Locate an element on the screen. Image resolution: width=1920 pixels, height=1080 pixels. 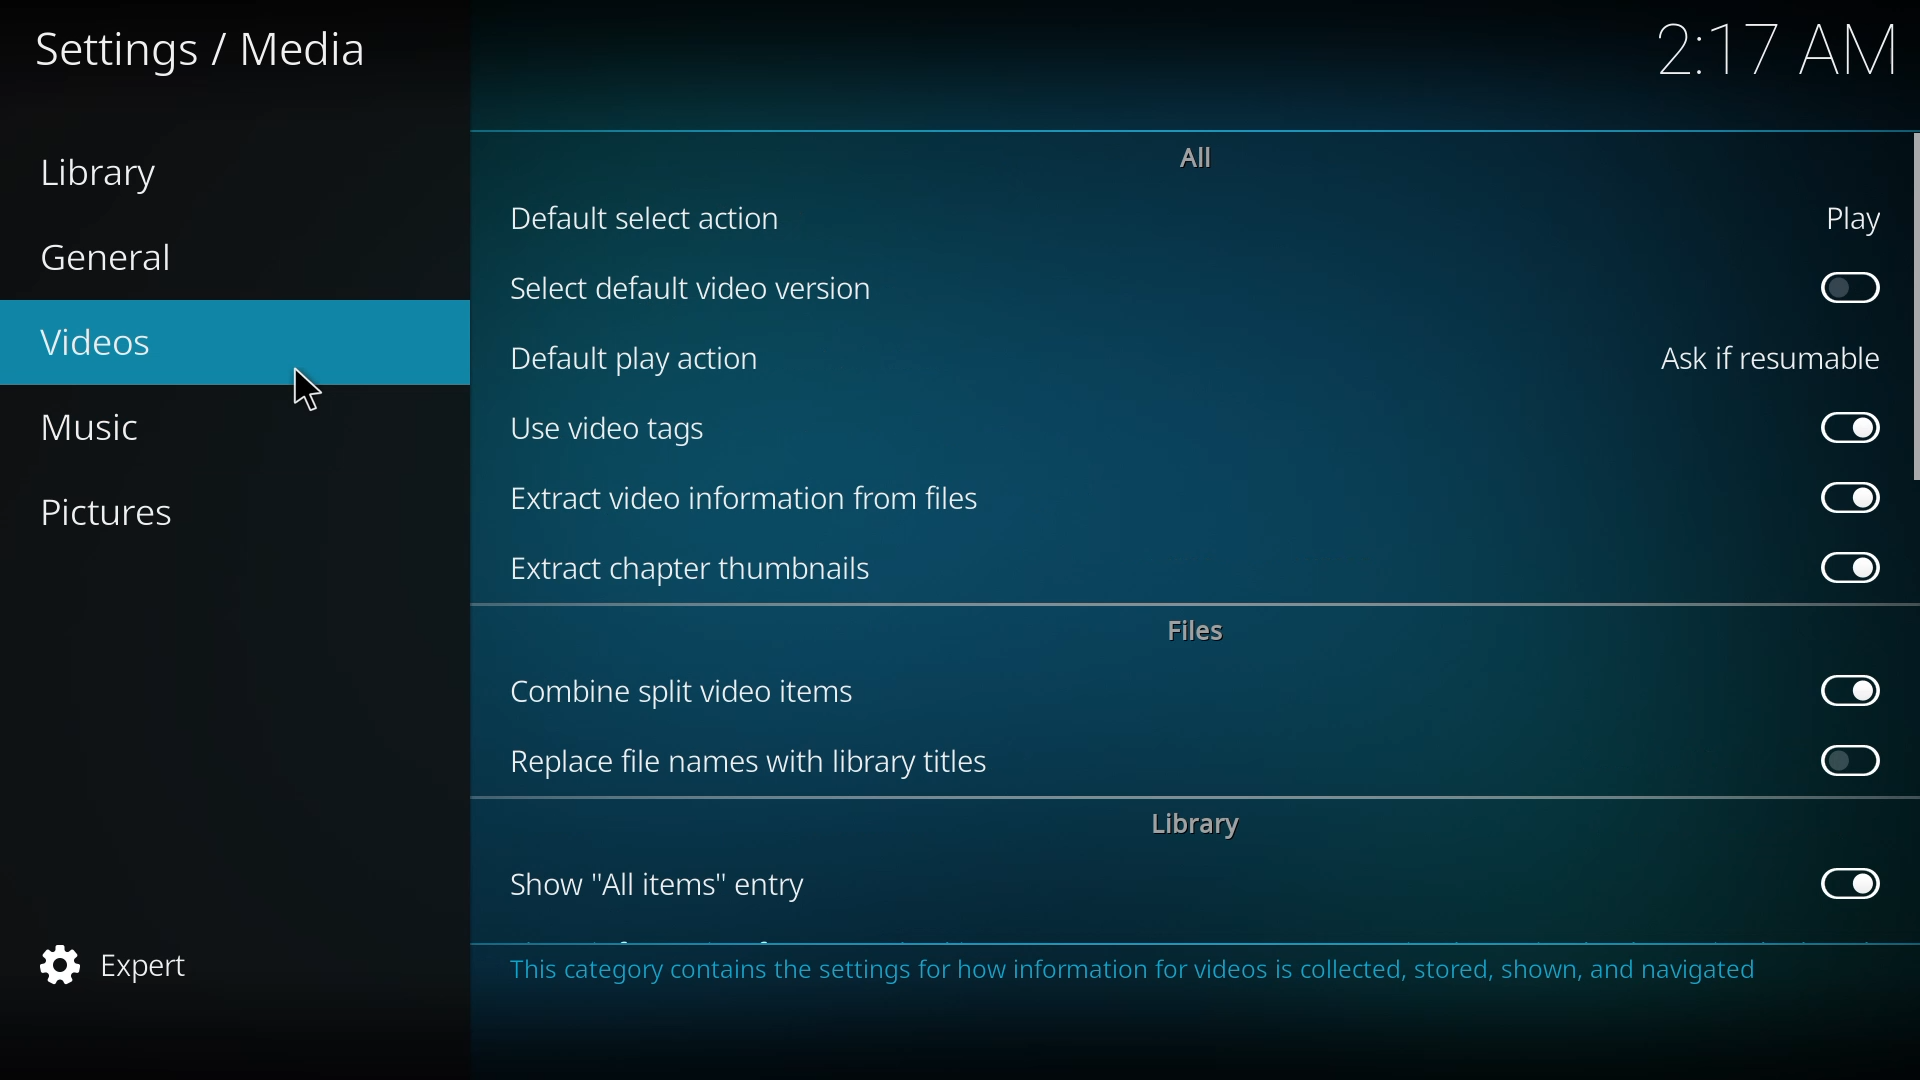
extract chapter thumbnails is located at coordinates (700, 566).